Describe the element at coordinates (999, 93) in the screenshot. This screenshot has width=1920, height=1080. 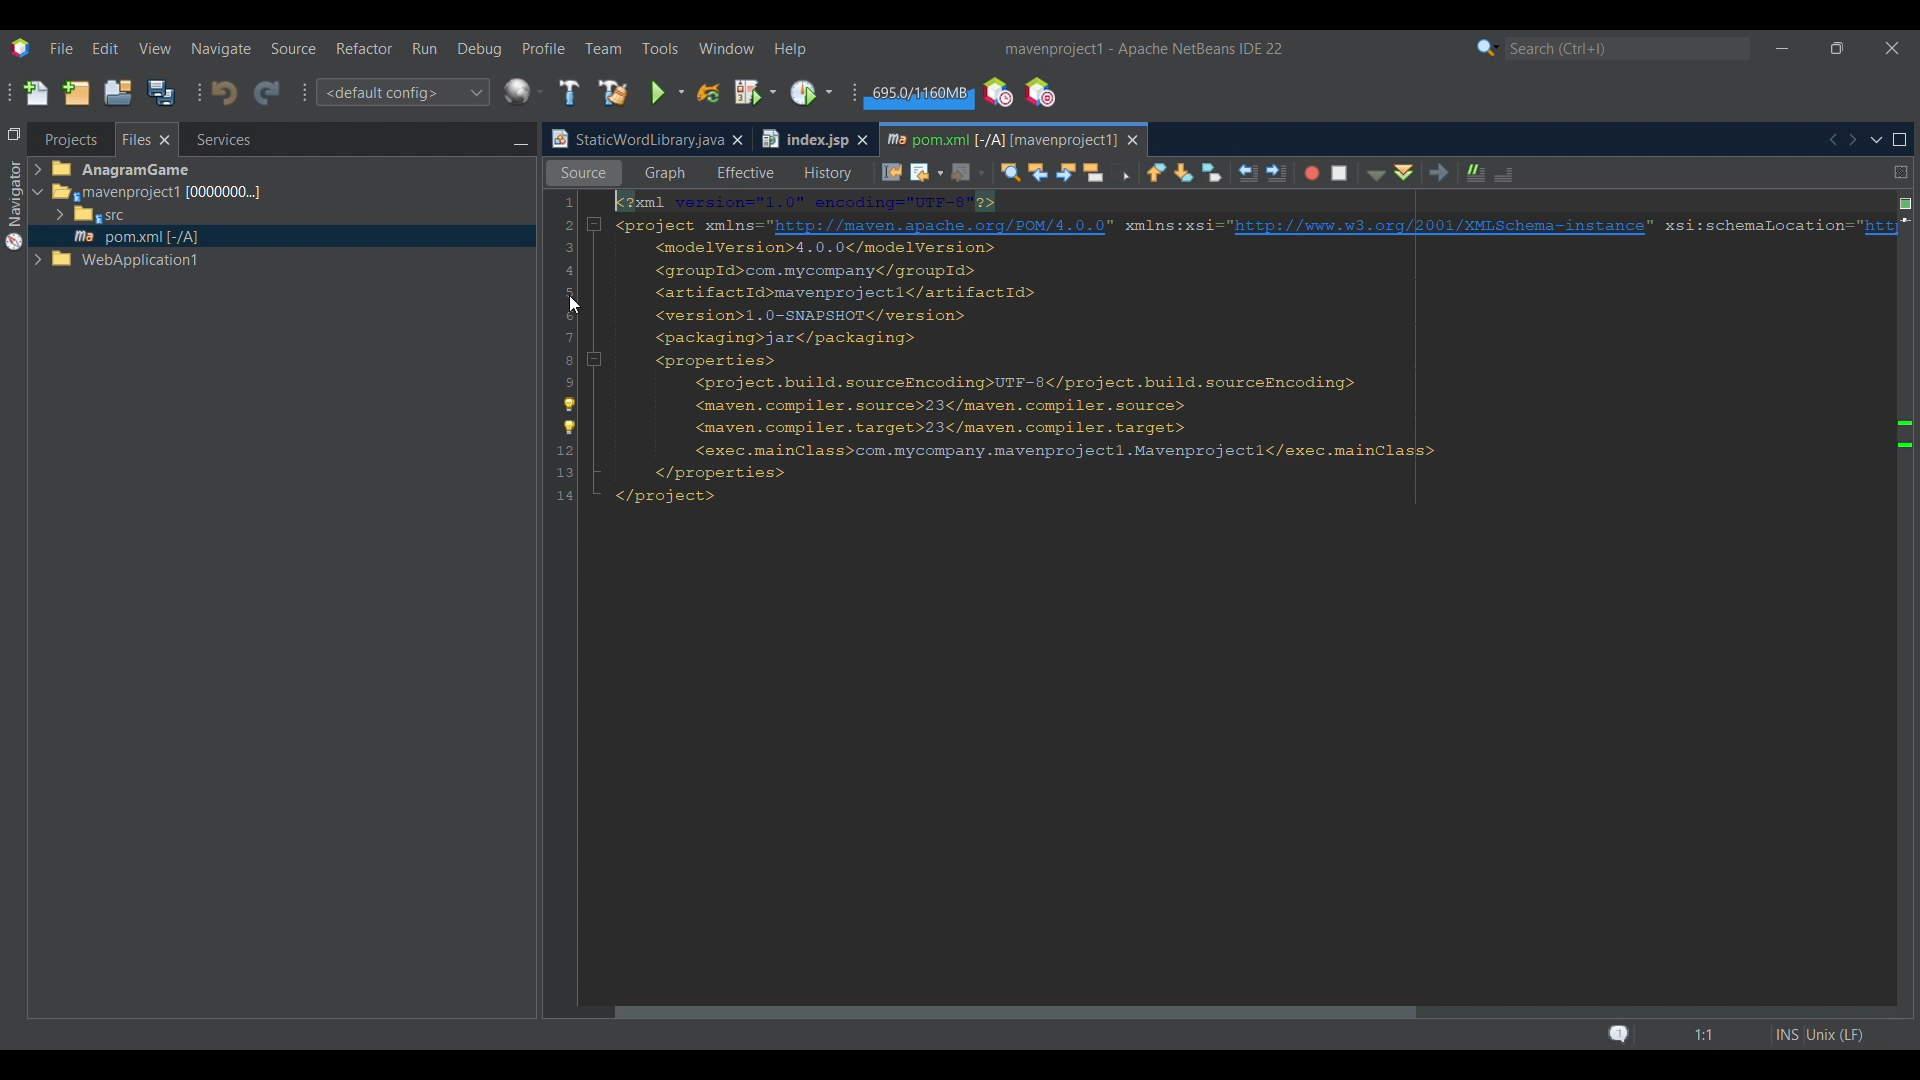
I see `Profile the IDE` at that location.